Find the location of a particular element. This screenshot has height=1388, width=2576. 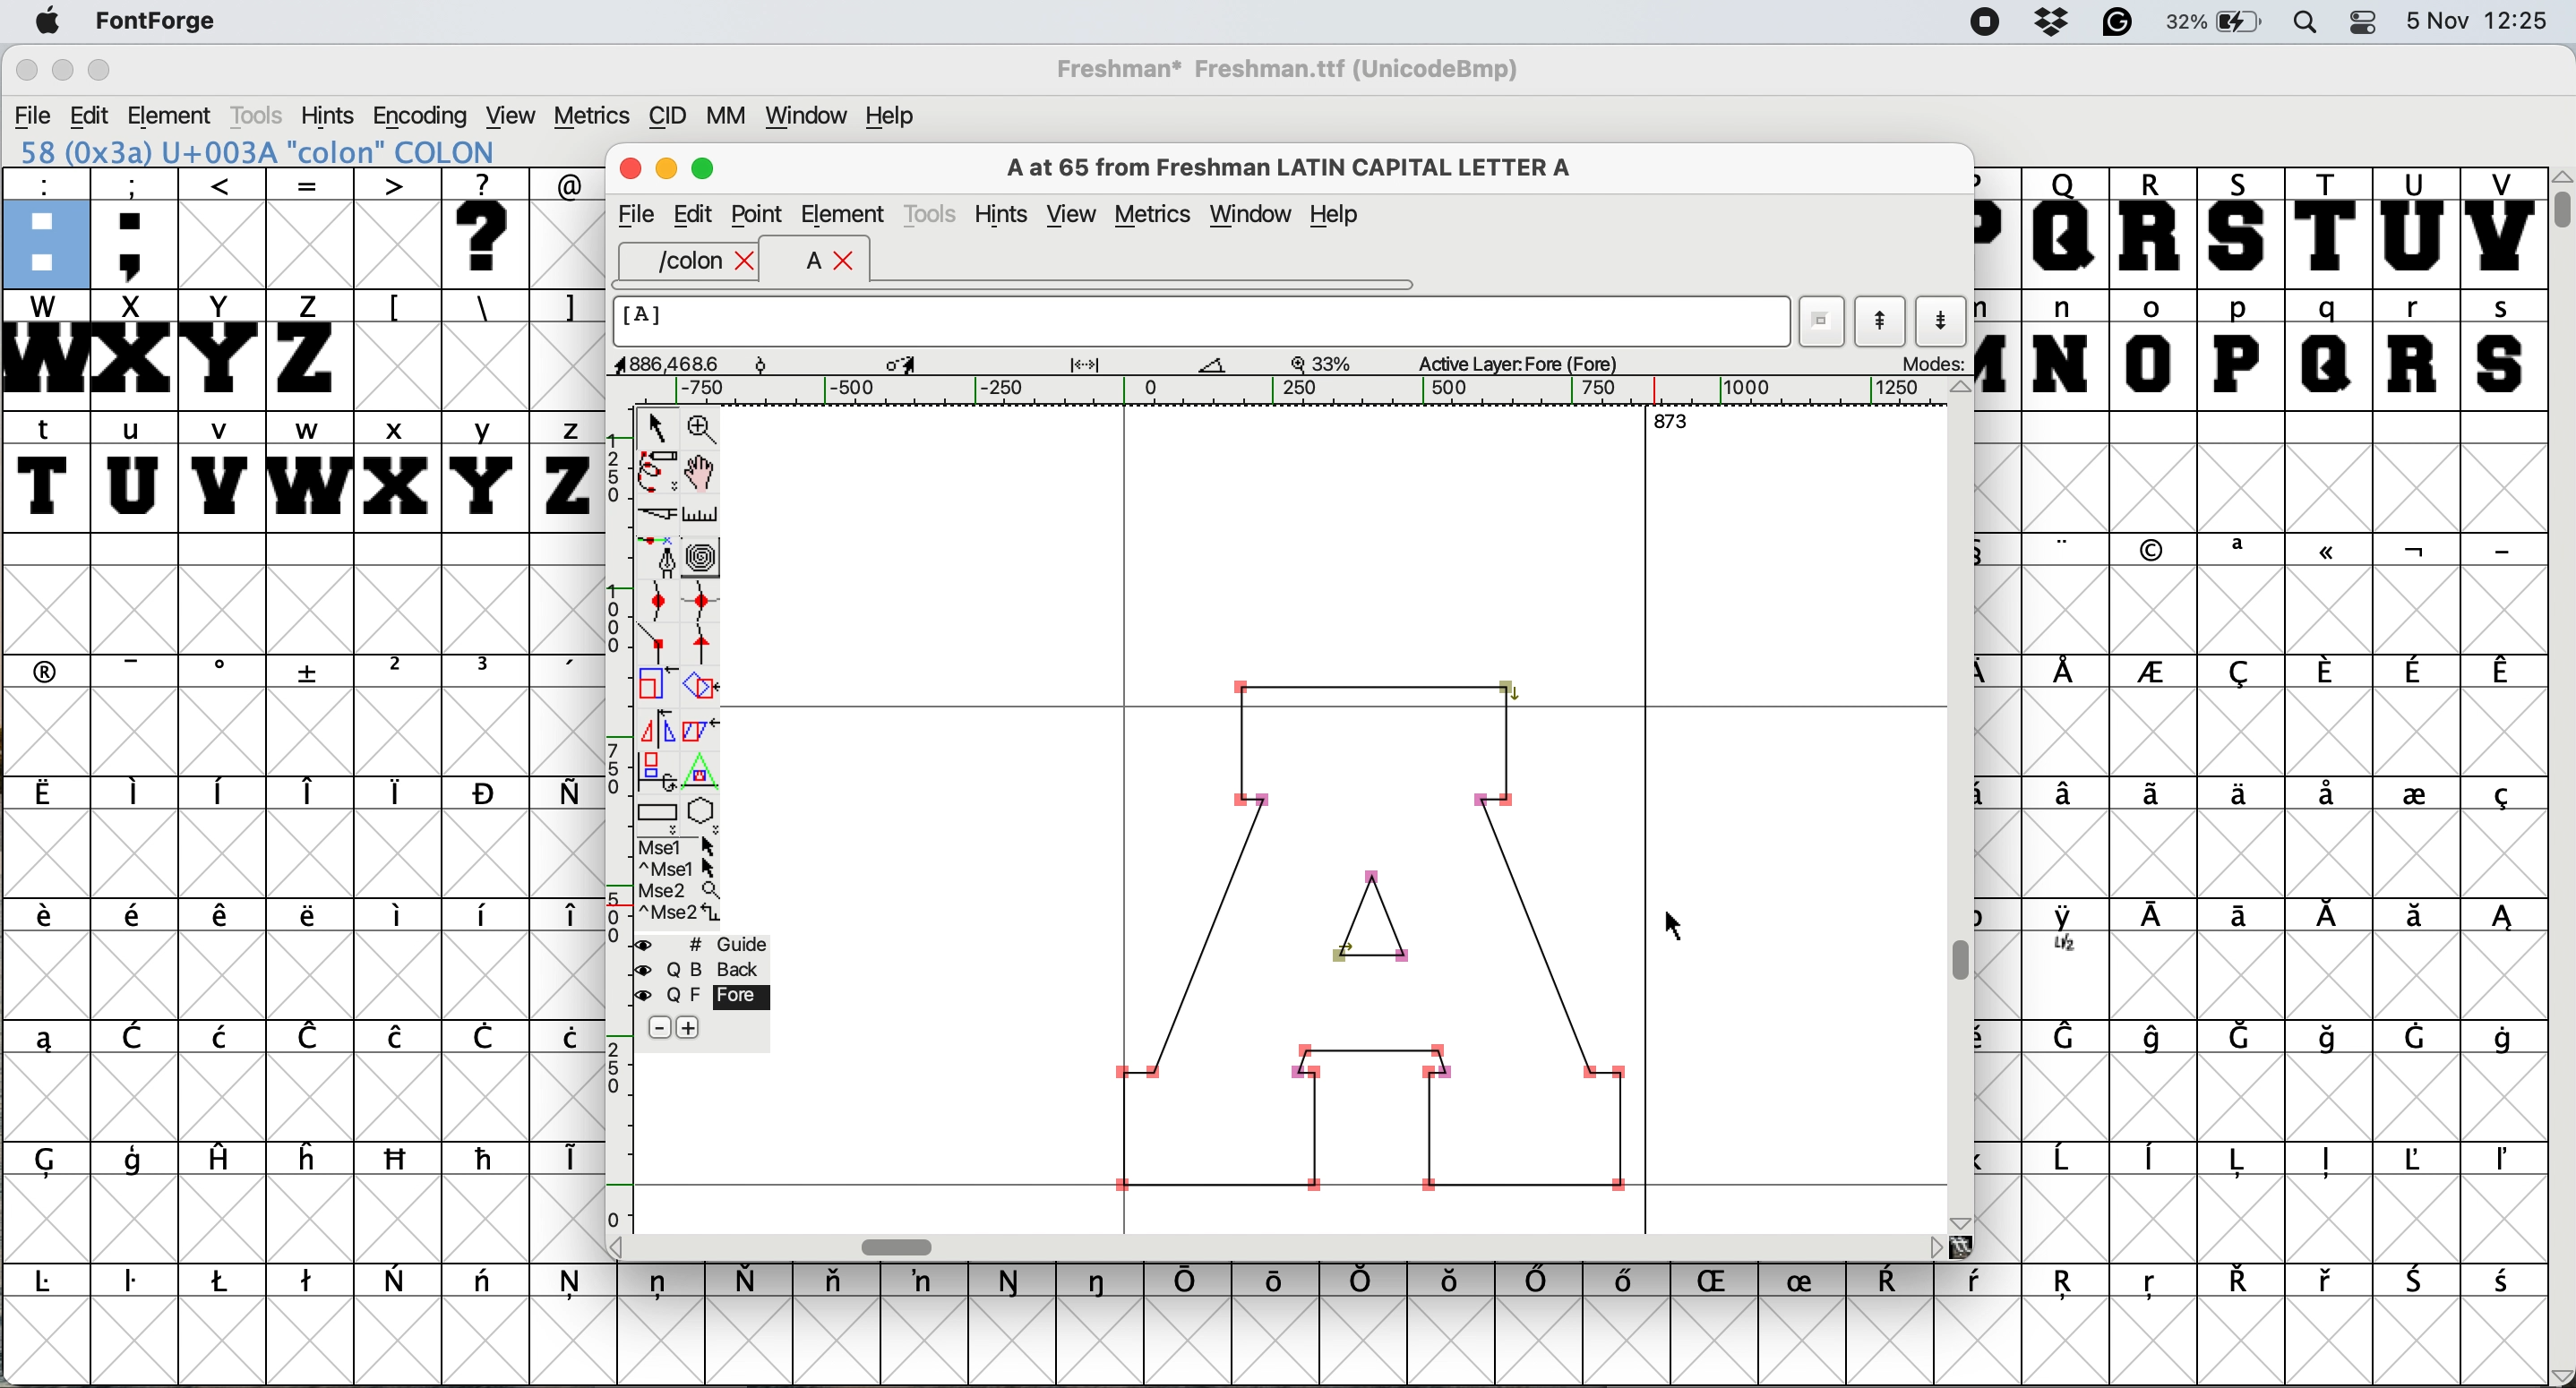

edit is located at coordinates (89, 115).